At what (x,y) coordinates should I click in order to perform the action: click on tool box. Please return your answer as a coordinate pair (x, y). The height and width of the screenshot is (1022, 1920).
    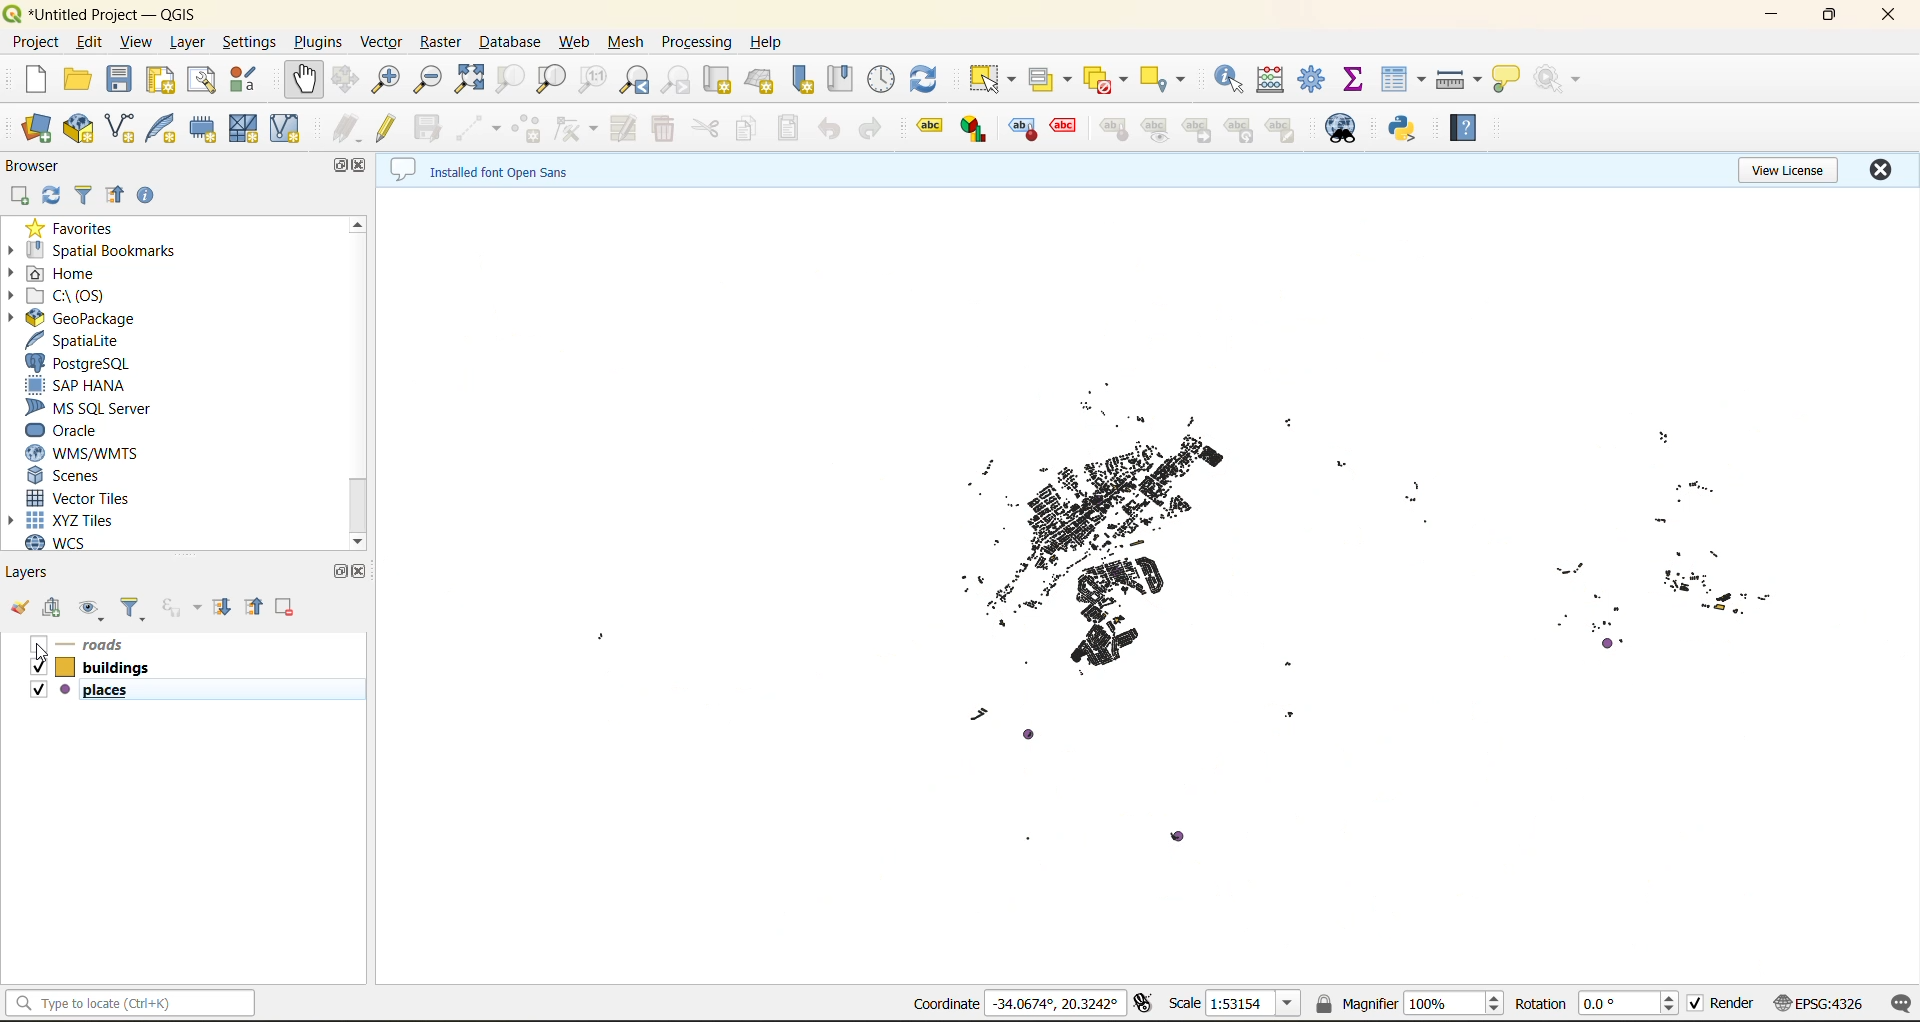
    Looking at the image, I should click on (1309, 76).